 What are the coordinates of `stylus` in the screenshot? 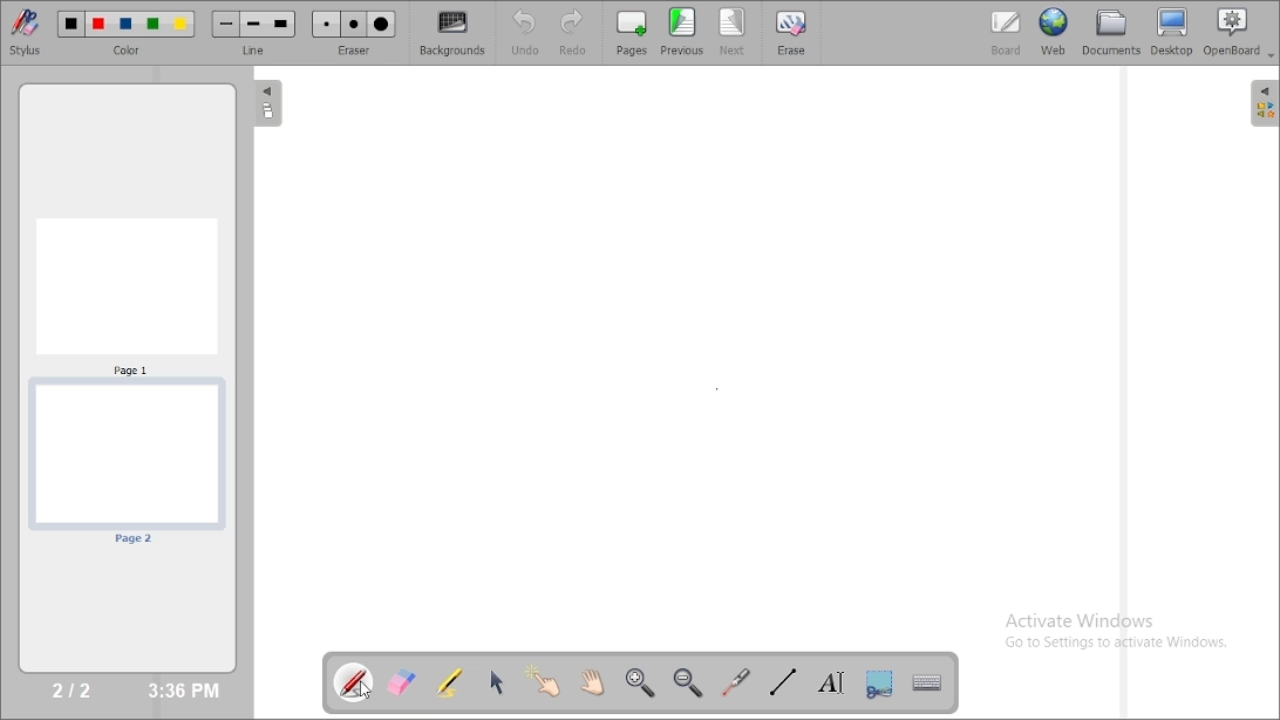 It's located at (25, 31).